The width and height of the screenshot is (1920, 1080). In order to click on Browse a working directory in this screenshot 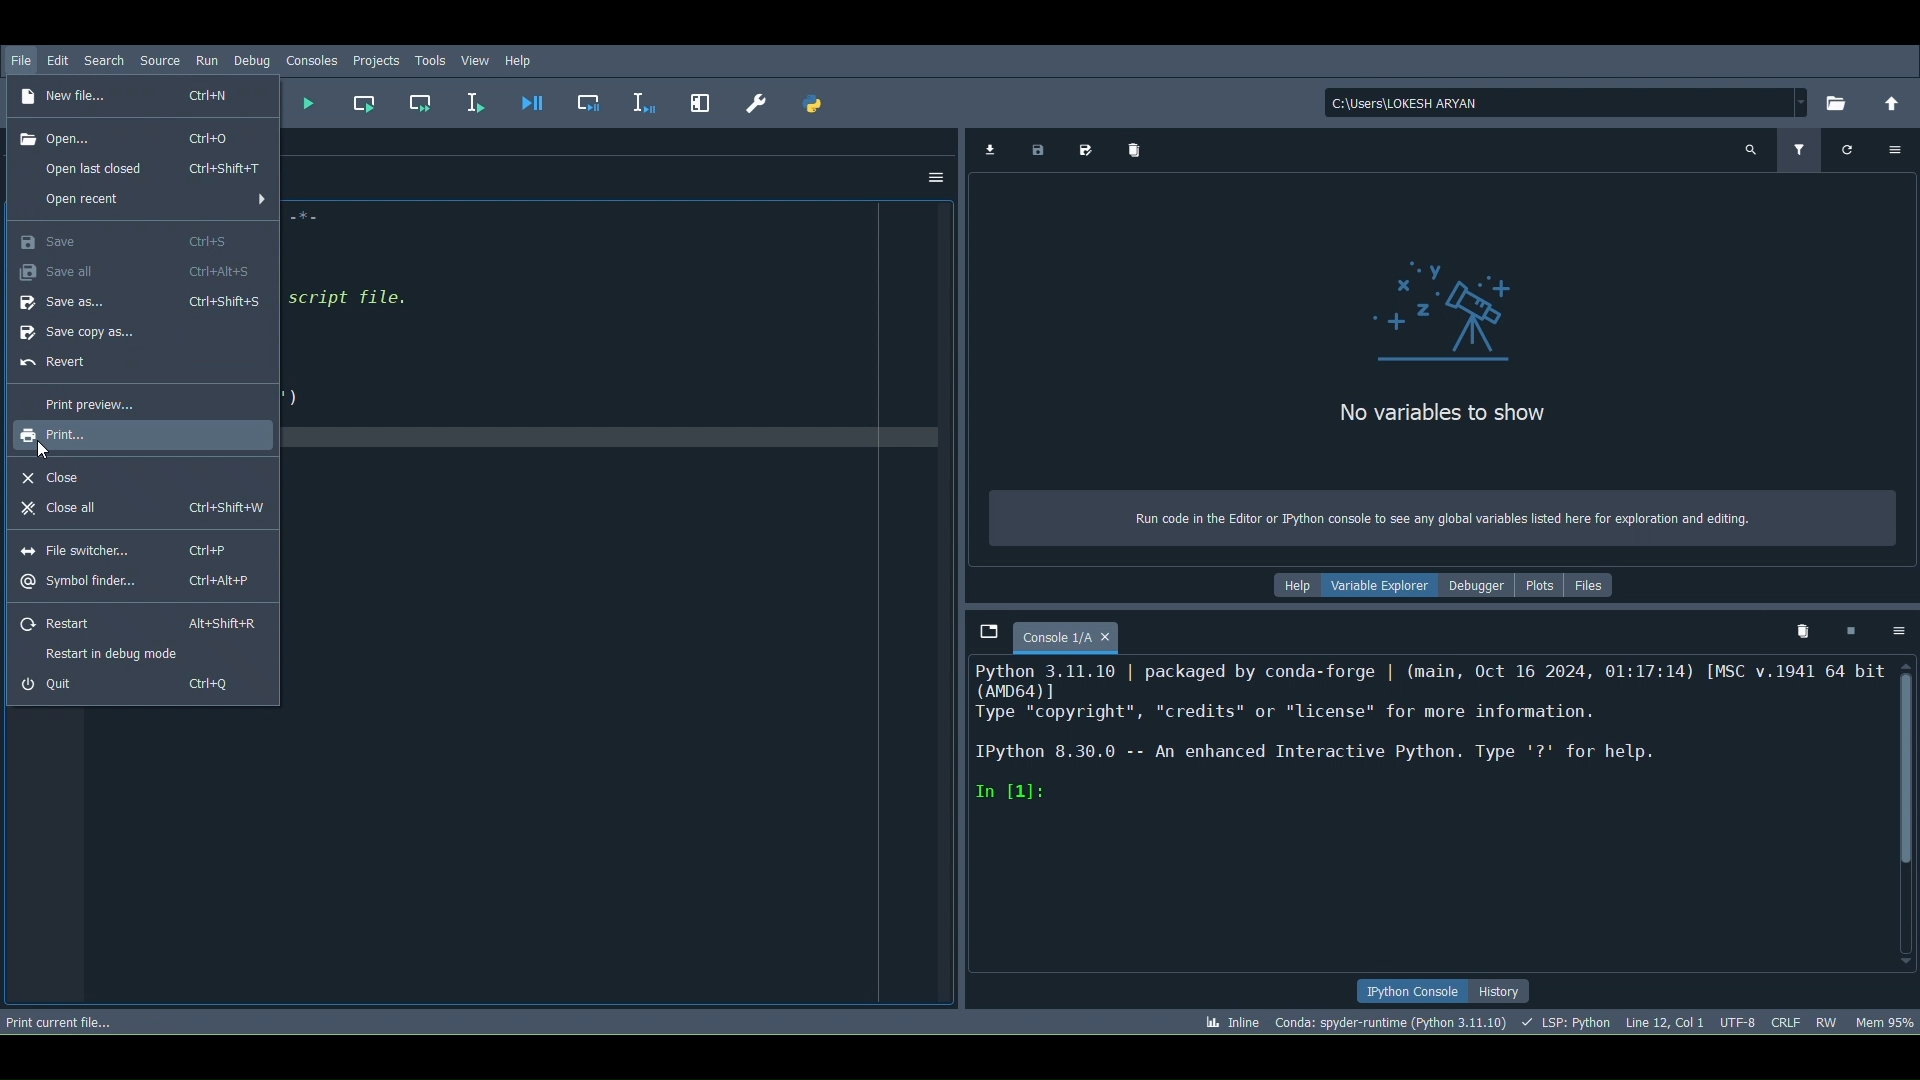, I will do `click(1838, 103)`.